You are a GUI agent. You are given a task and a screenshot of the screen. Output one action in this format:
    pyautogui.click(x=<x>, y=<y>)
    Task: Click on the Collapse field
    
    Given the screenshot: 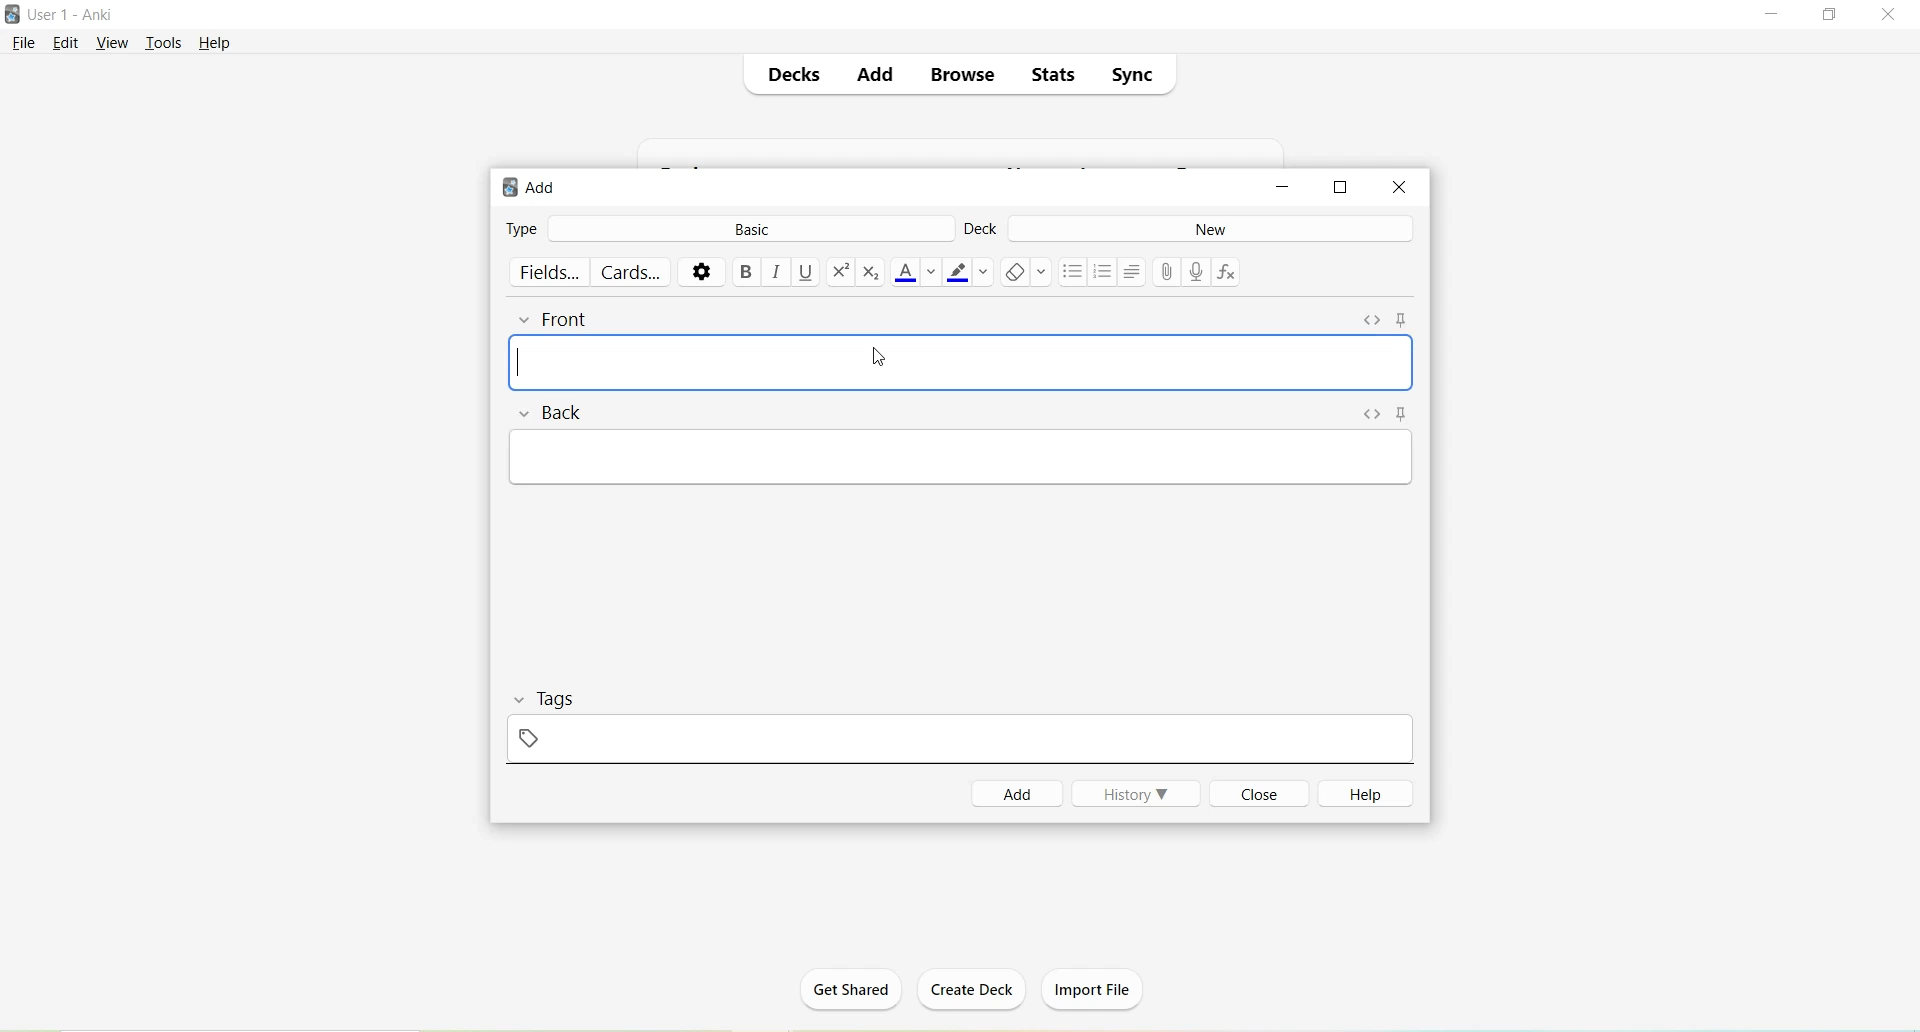 What is the action you would take?
    pyautogui.click(x=527, y=414)
    